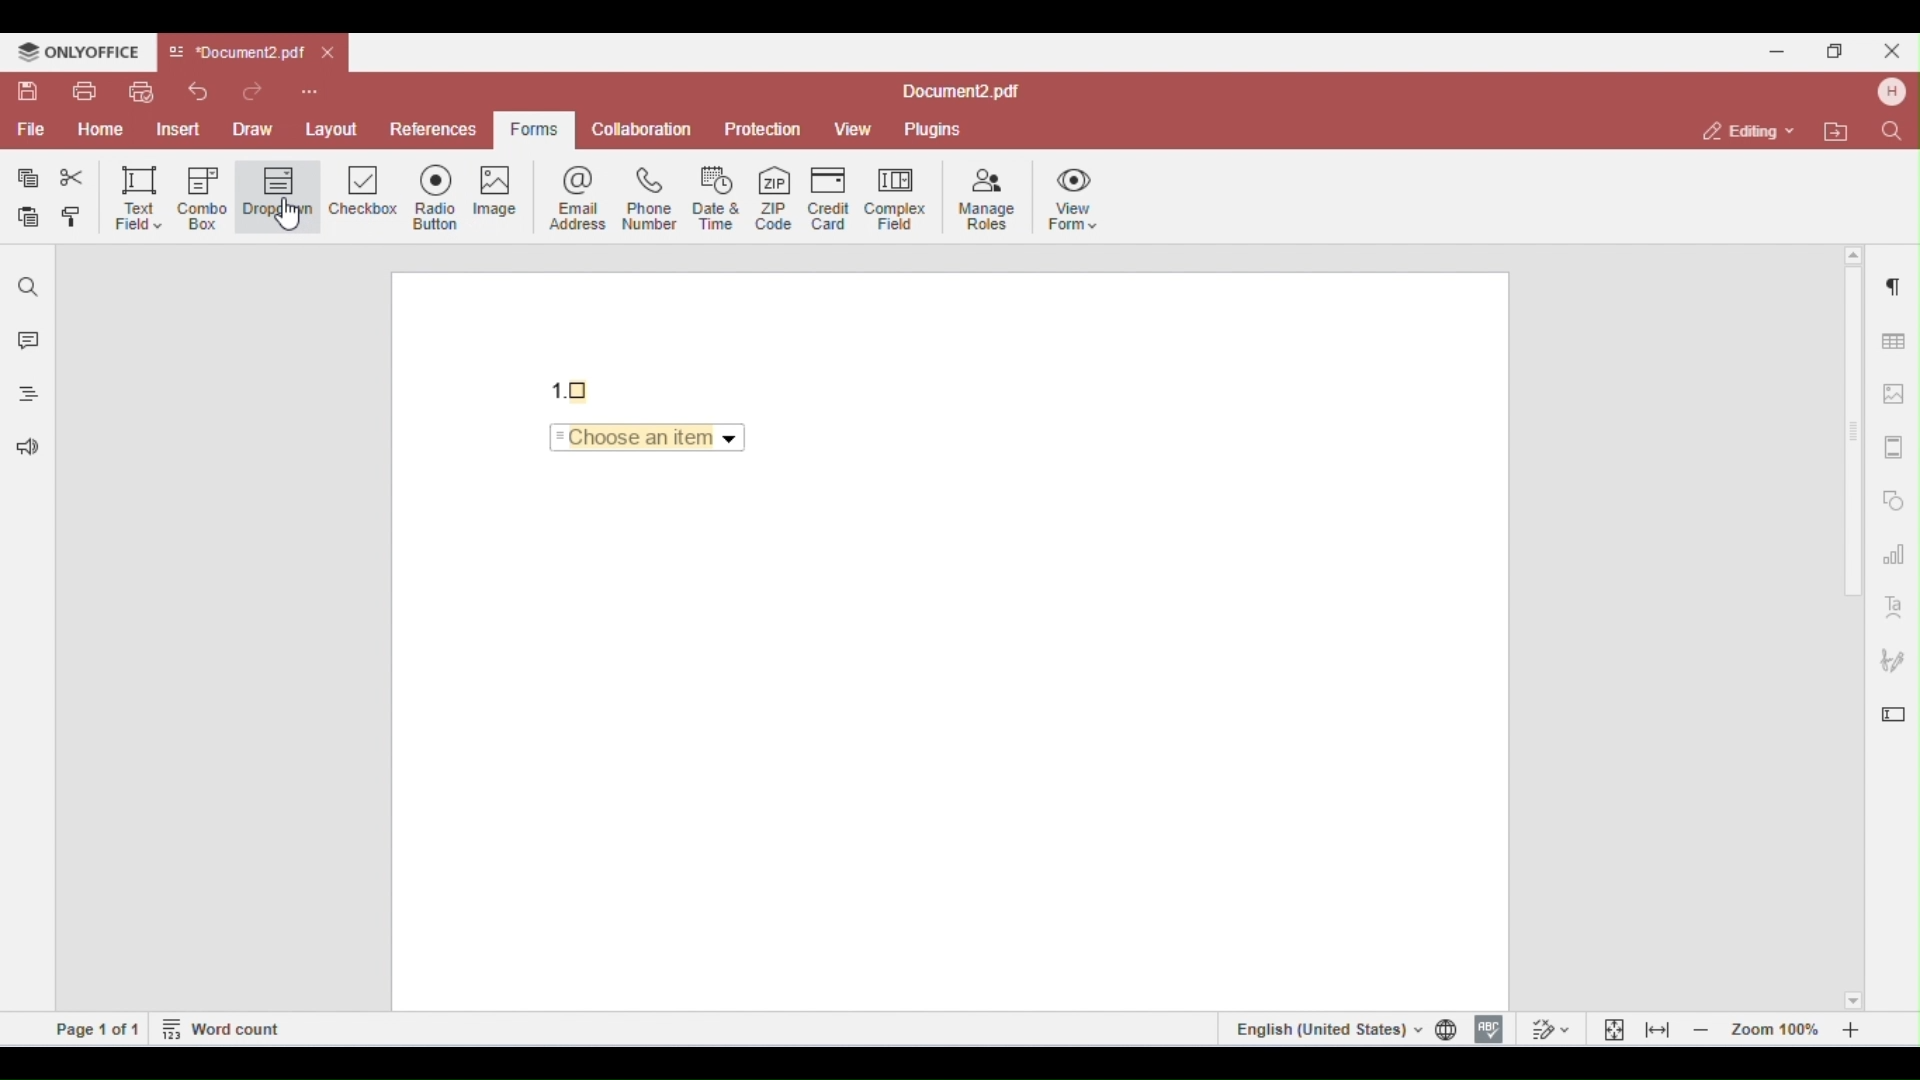 The height and width of the screenshot is (1080, 1920). Describe the element at coordinates (1889, 92) in the screenshot. I see `account` at that location.